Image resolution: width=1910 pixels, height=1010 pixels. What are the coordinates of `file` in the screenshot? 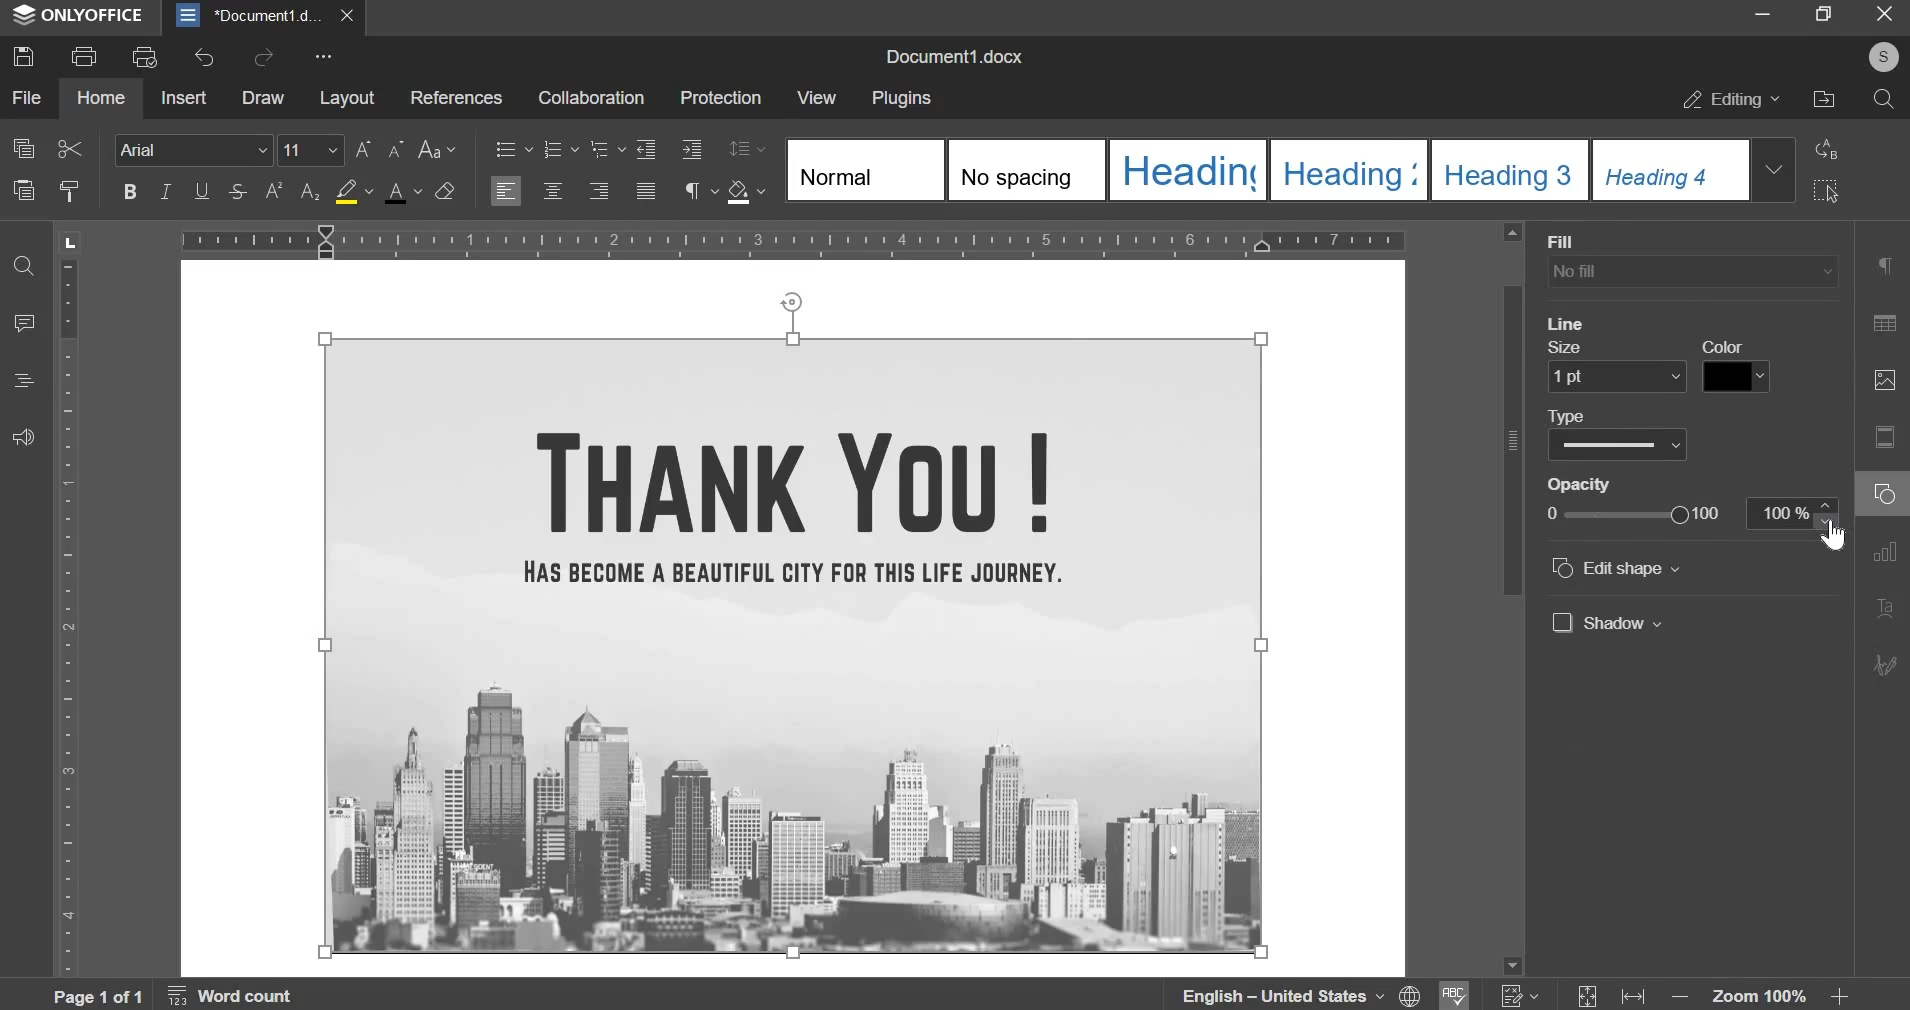 It's located at (25, 97).